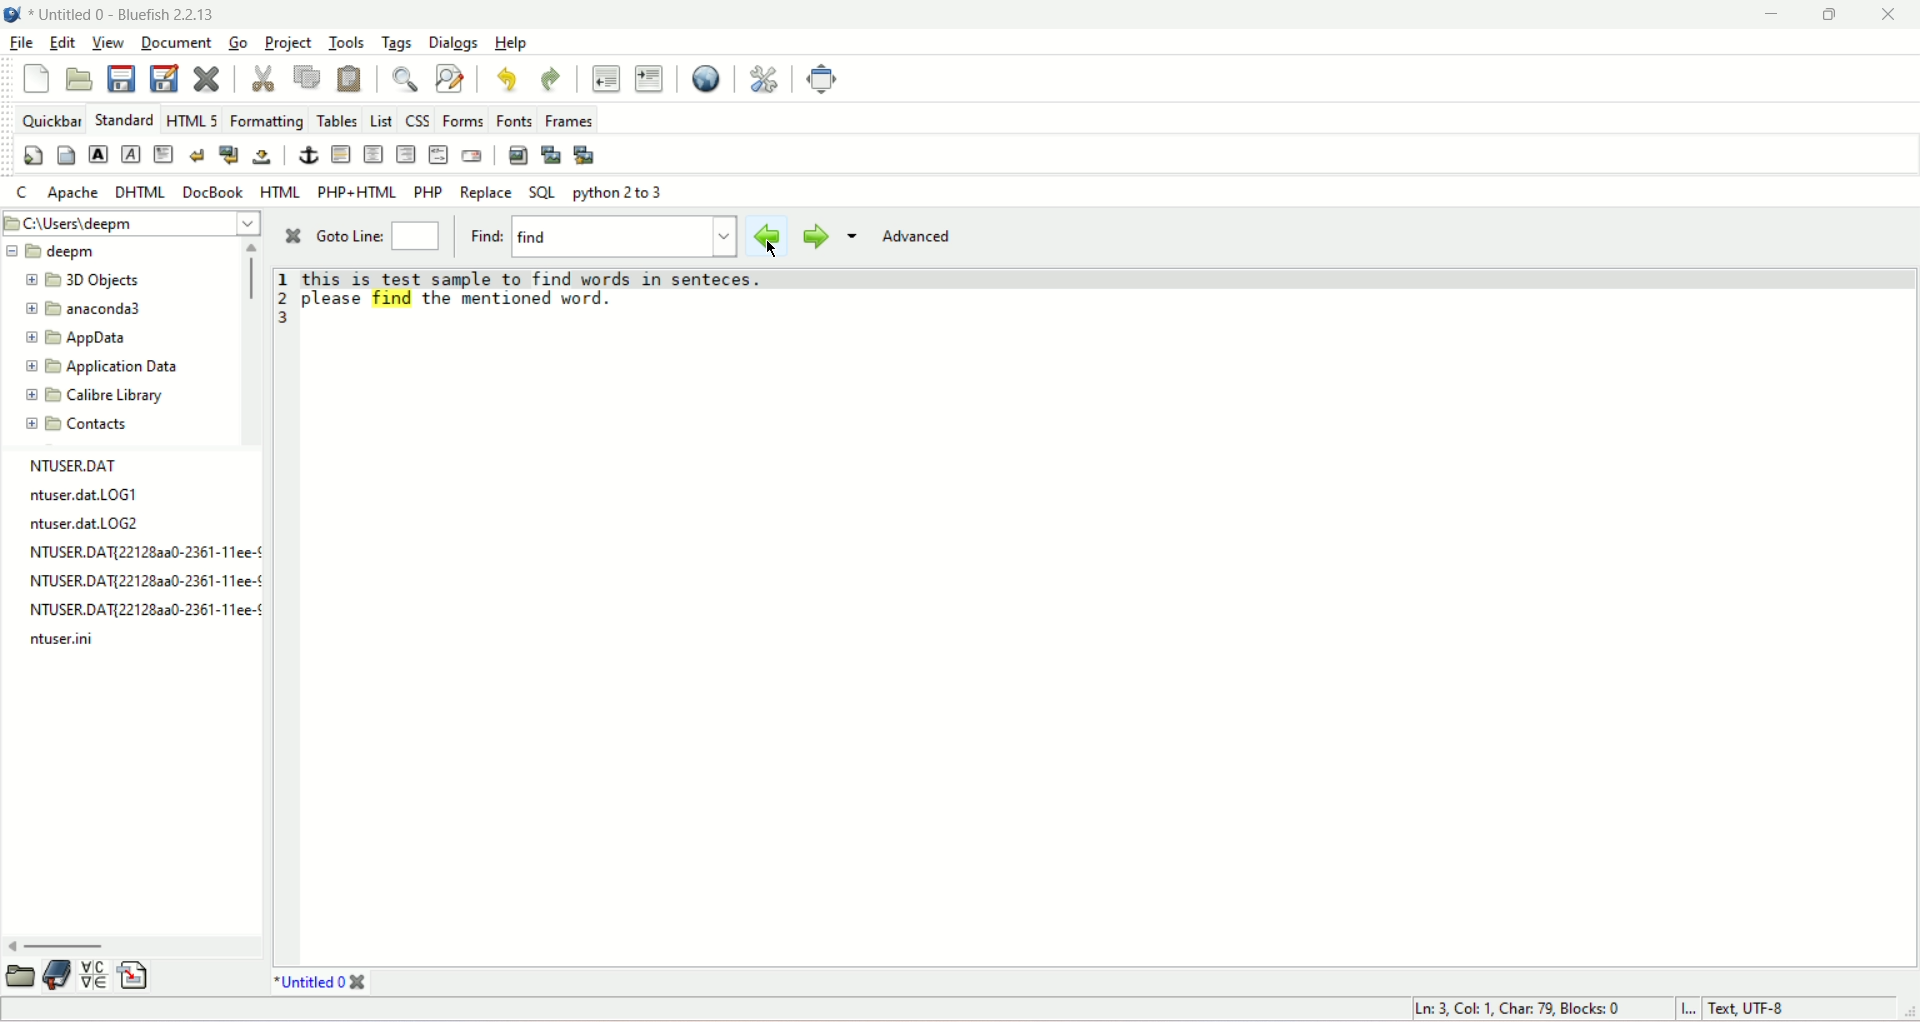  What do you see at coordinates (106, 366) in the screenshot?
I see `application data` at bounding box center [106, 366].